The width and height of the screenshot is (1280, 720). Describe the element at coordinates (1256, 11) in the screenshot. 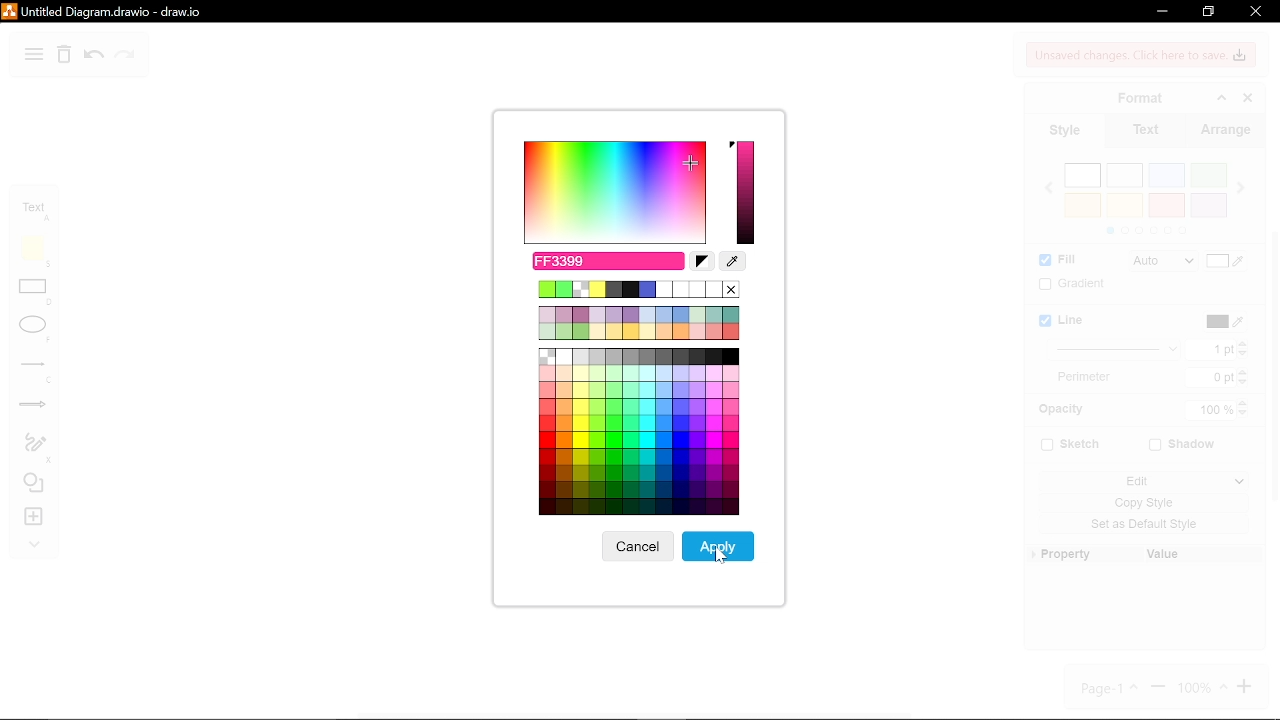

I see `close` at that location.